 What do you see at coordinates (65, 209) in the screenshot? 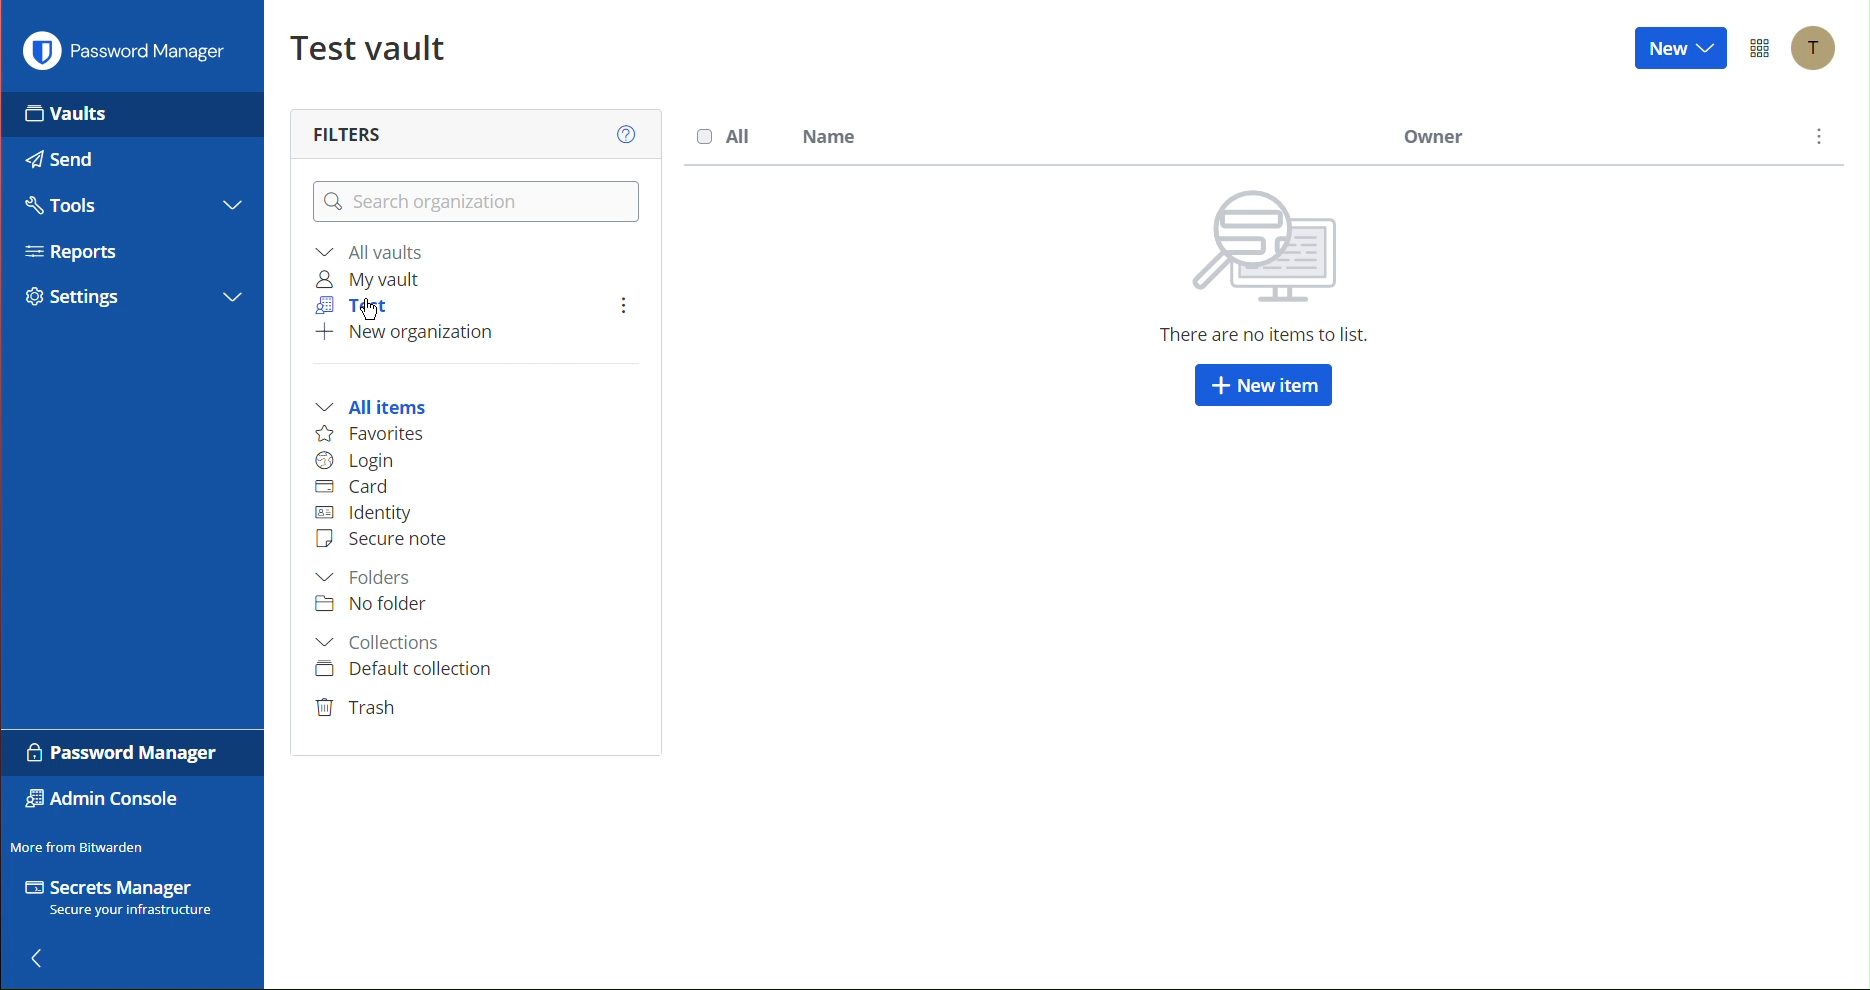
I see `Tools` at bounding box center [65, 209].